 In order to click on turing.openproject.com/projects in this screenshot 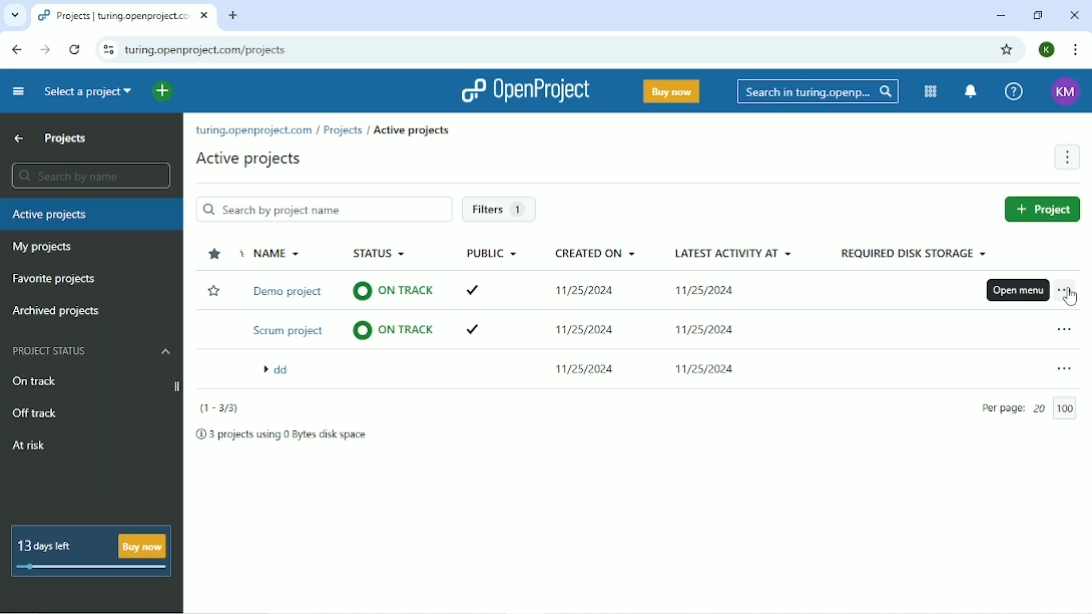, I will do `click(207, 51)`.